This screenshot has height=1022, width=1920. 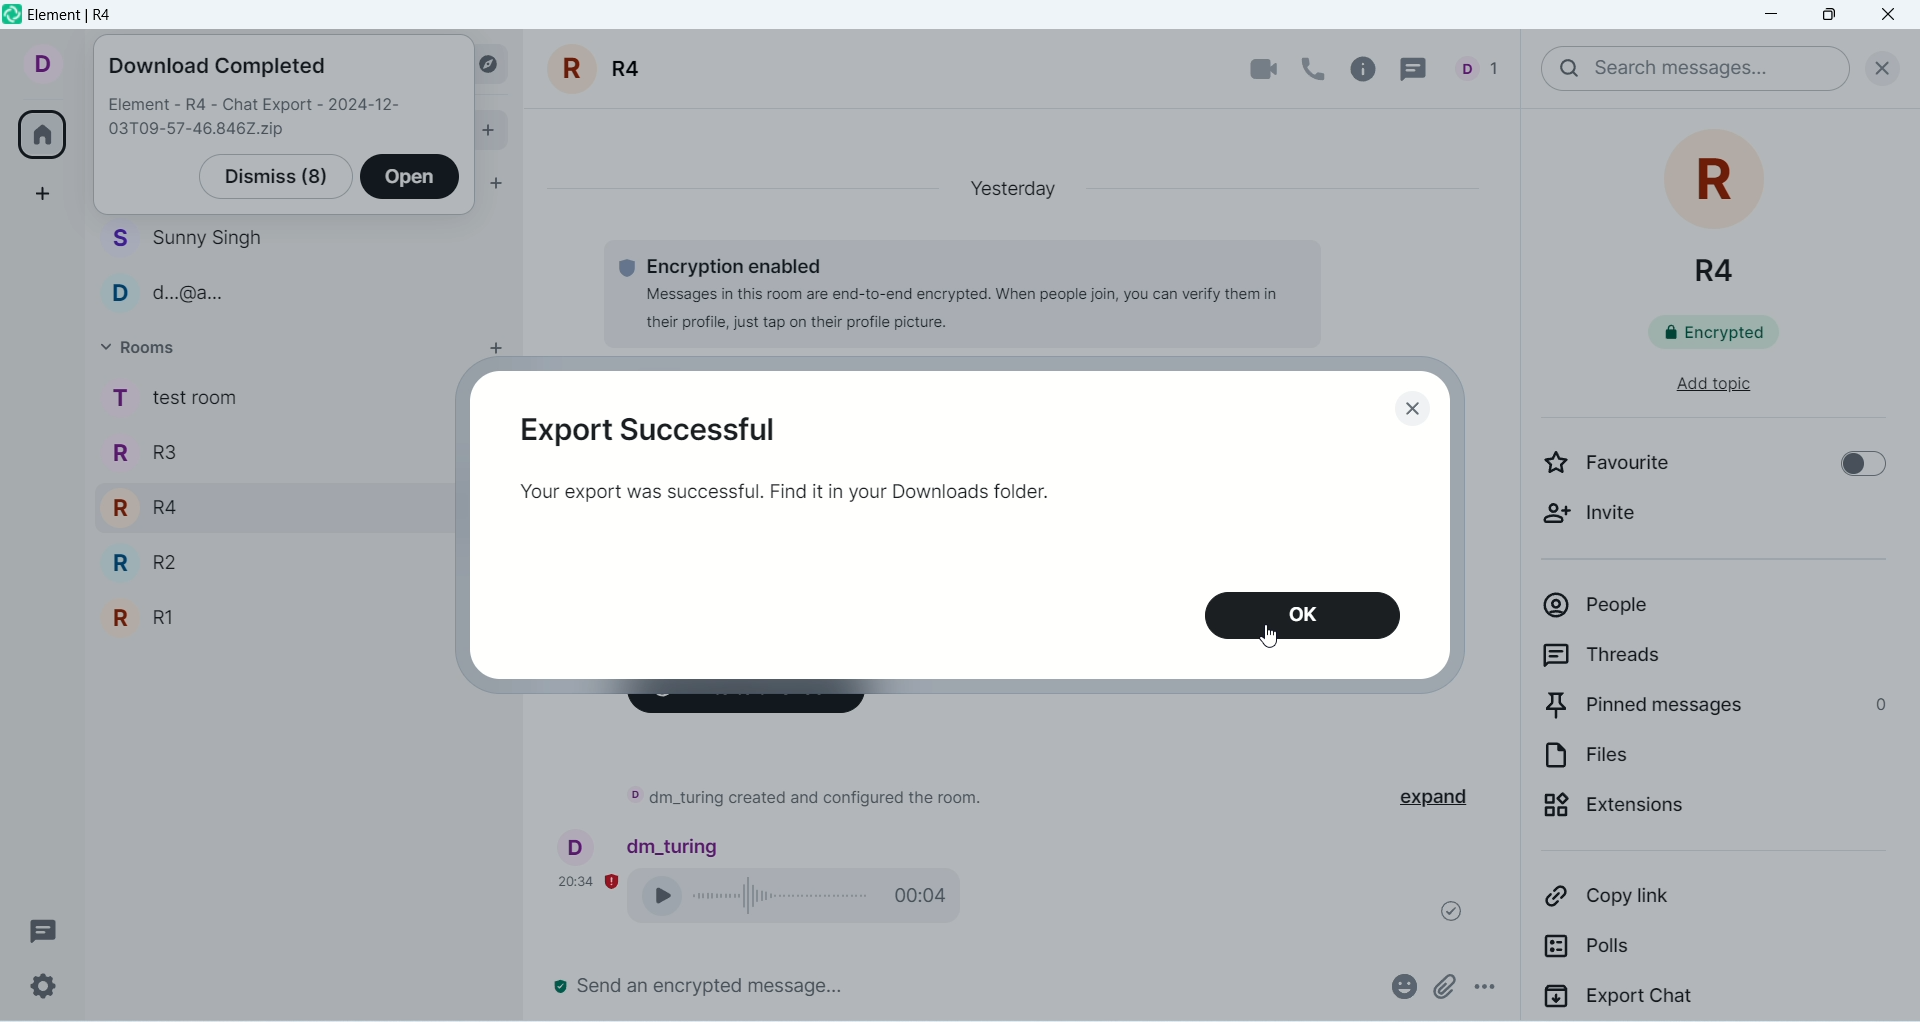 I want to click on search message, so click(x=1694, y=69).